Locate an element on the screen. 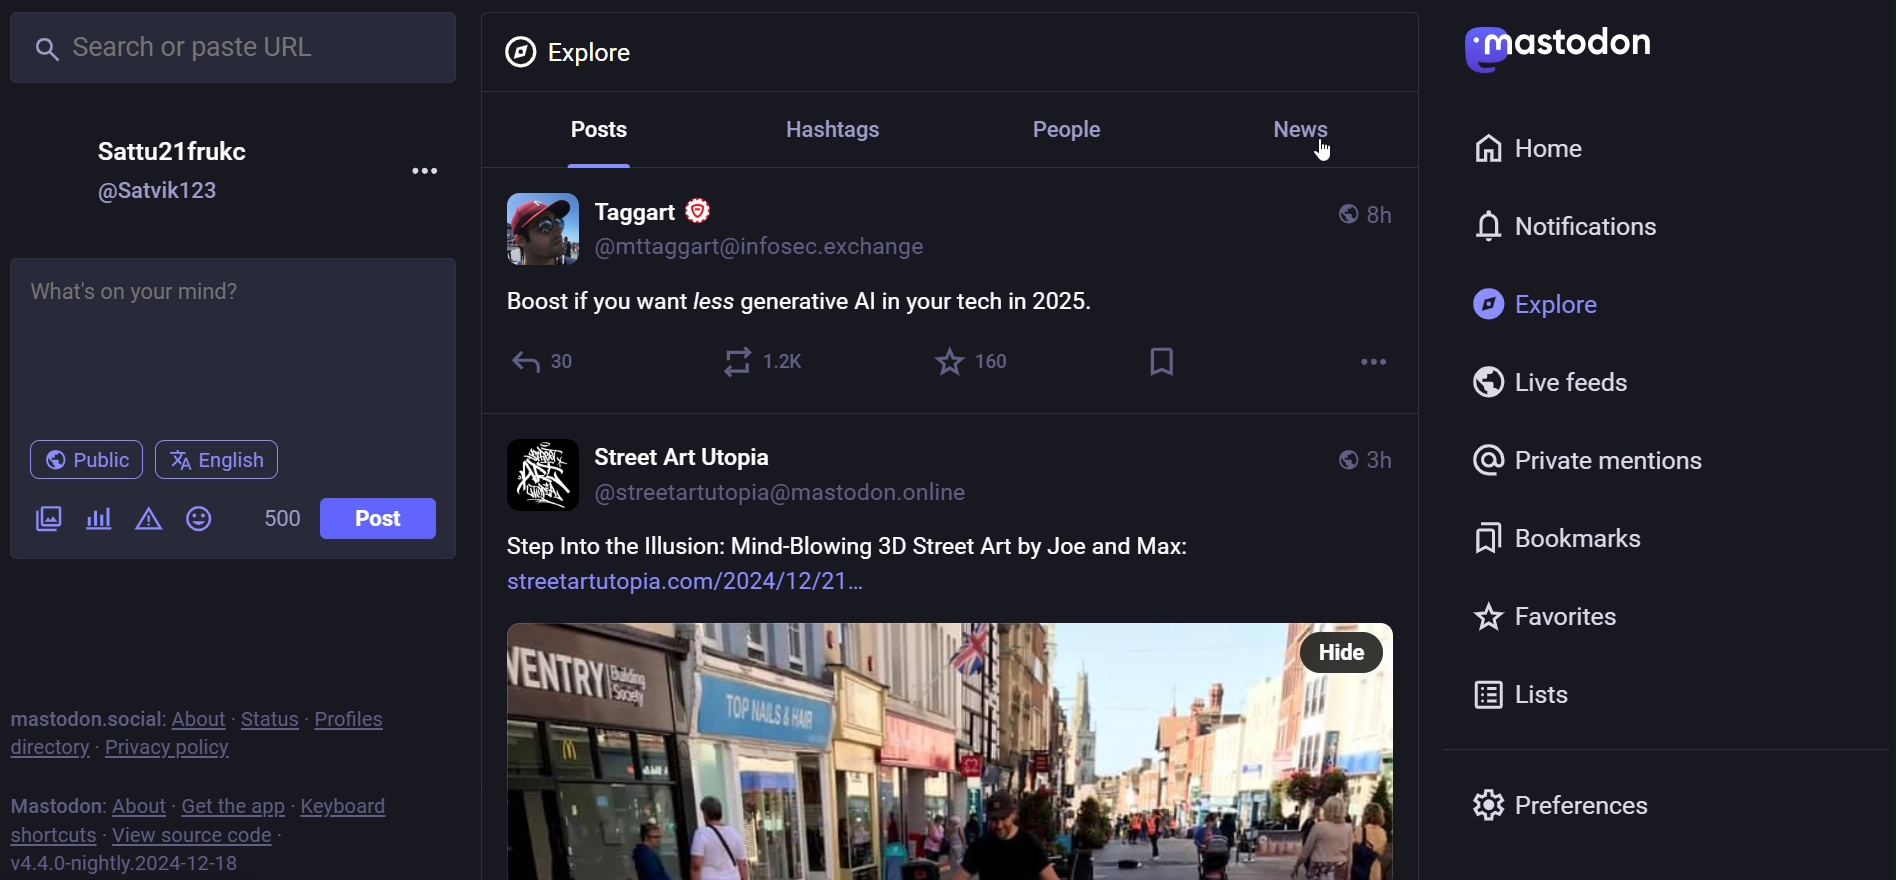  boost is located at coordinates (762, 363).